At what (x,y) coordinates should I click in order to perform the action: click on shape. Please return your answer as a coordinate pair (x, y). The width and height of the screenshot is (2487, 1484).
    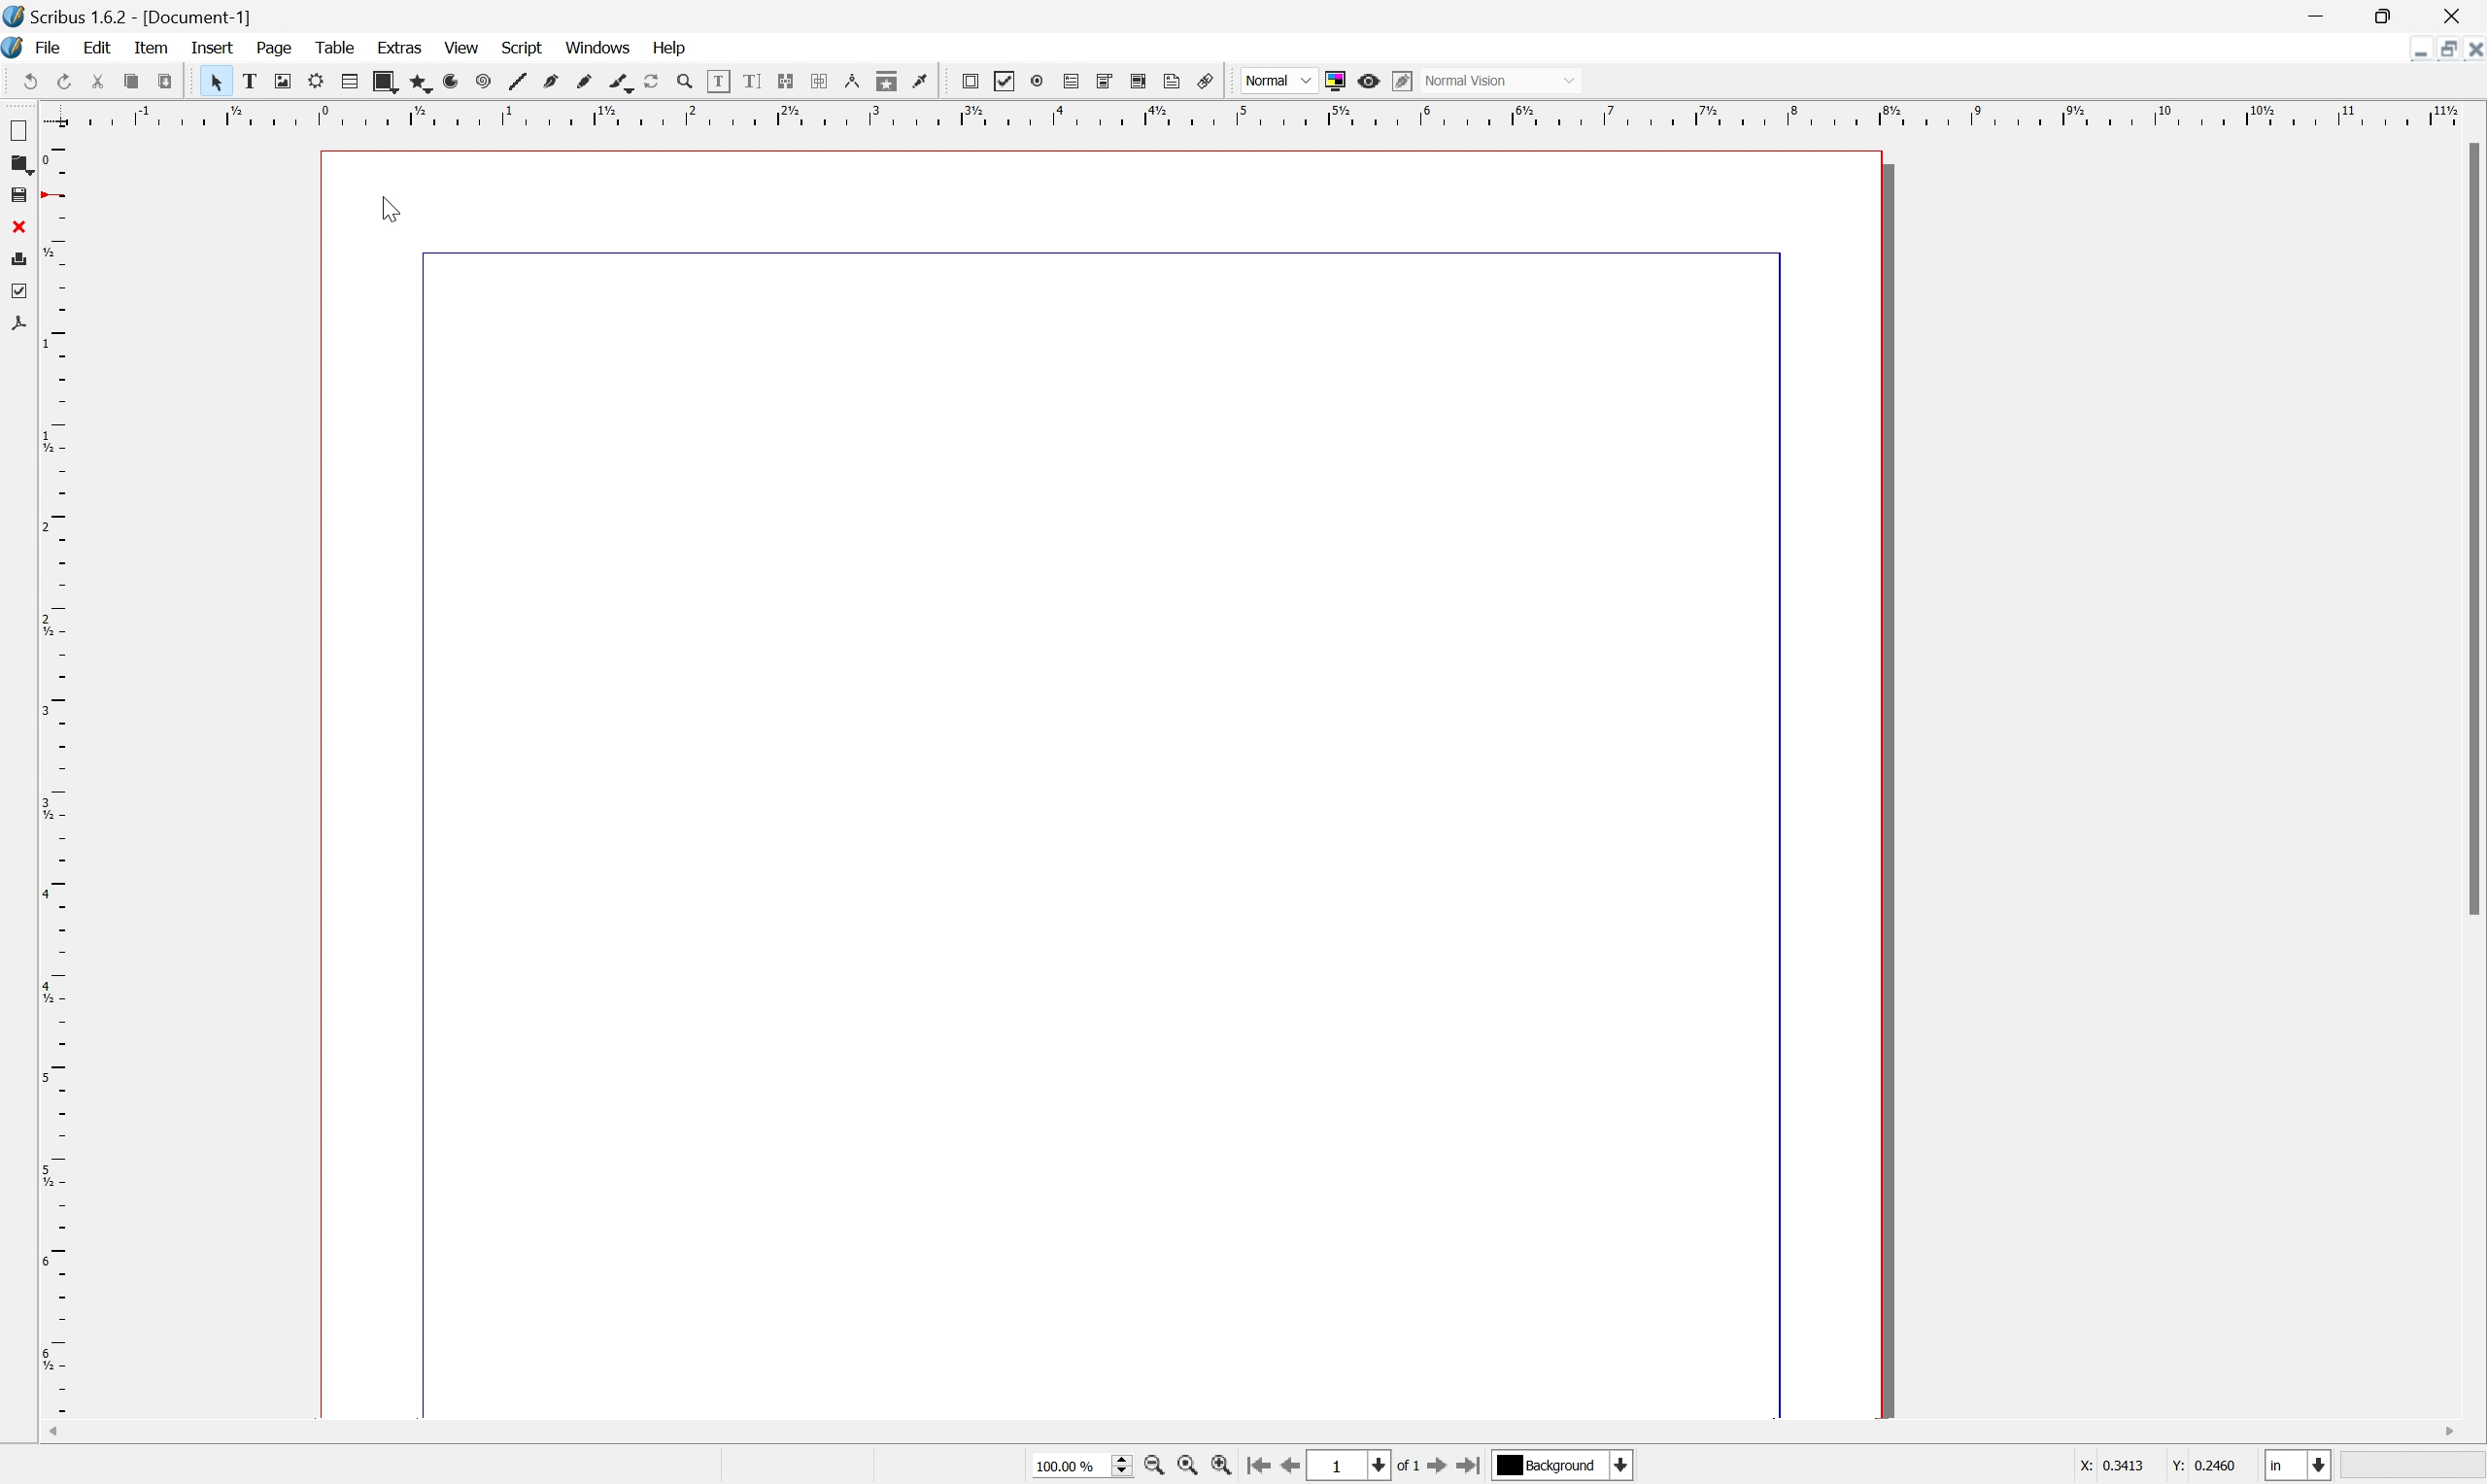
    Looking at the image, I should click on (617, 82).